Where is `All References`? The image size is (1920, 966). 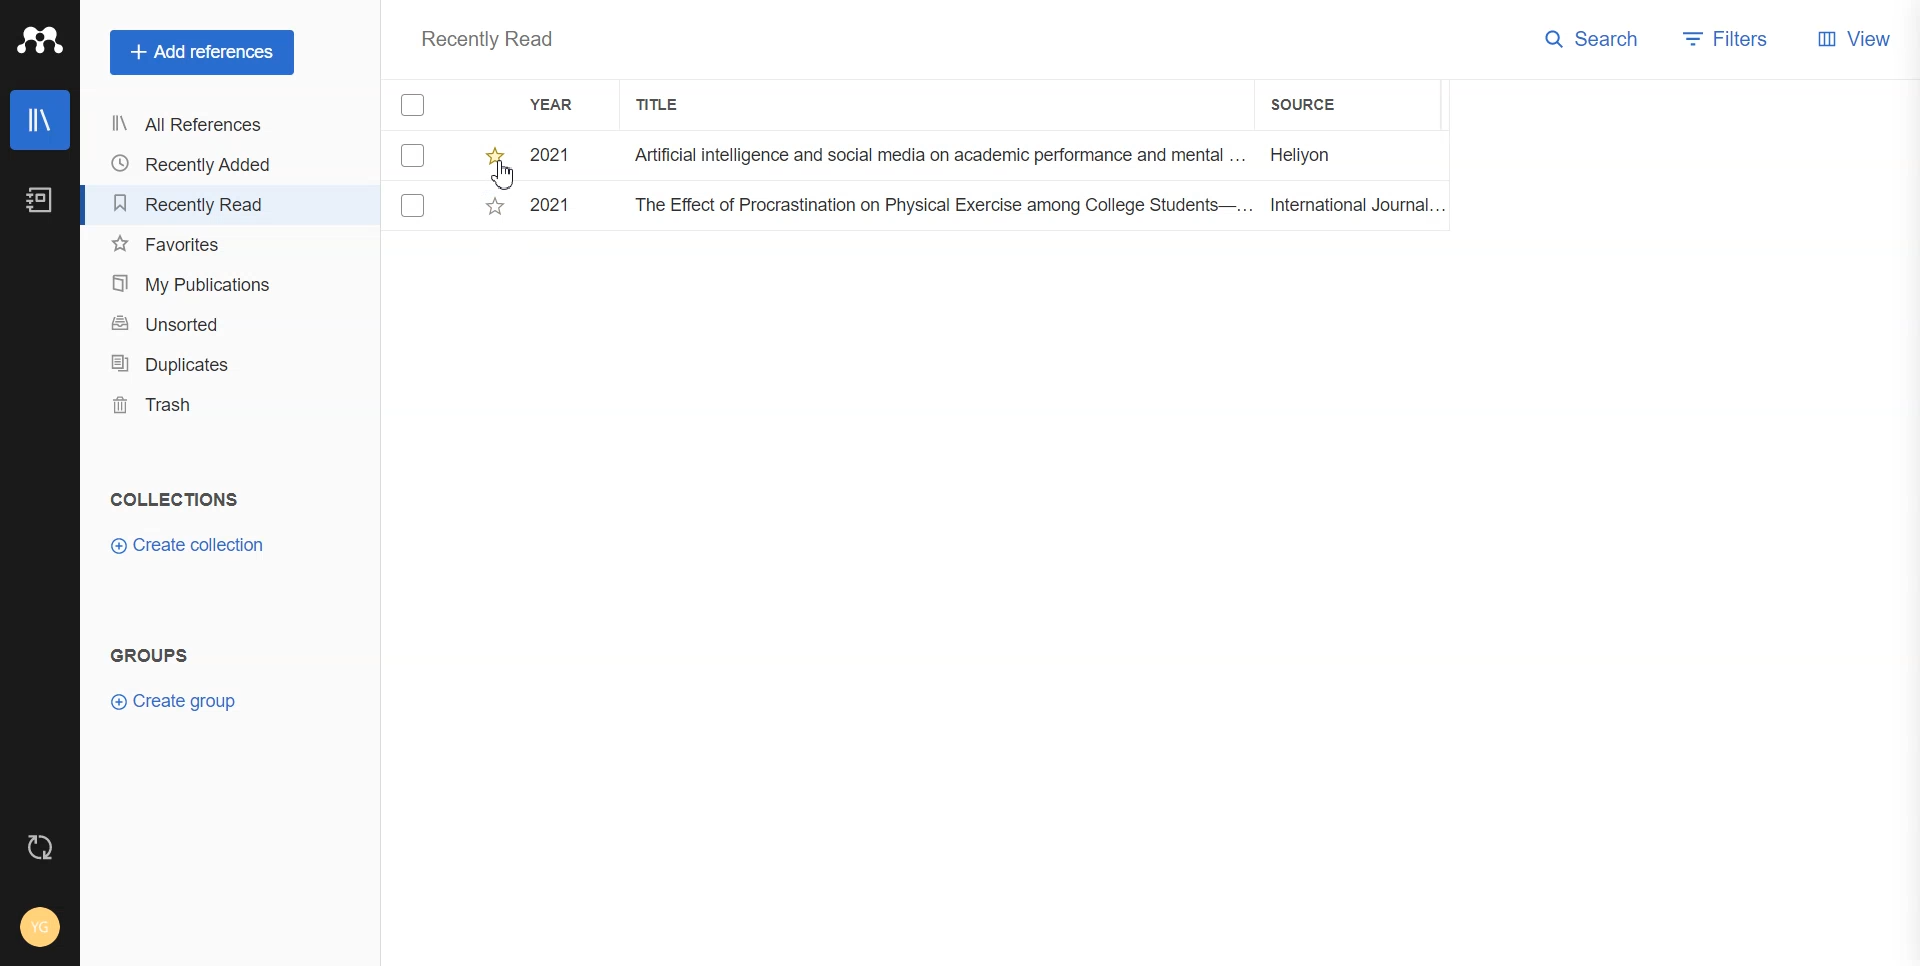 All References is located at coordinates (195, 126).